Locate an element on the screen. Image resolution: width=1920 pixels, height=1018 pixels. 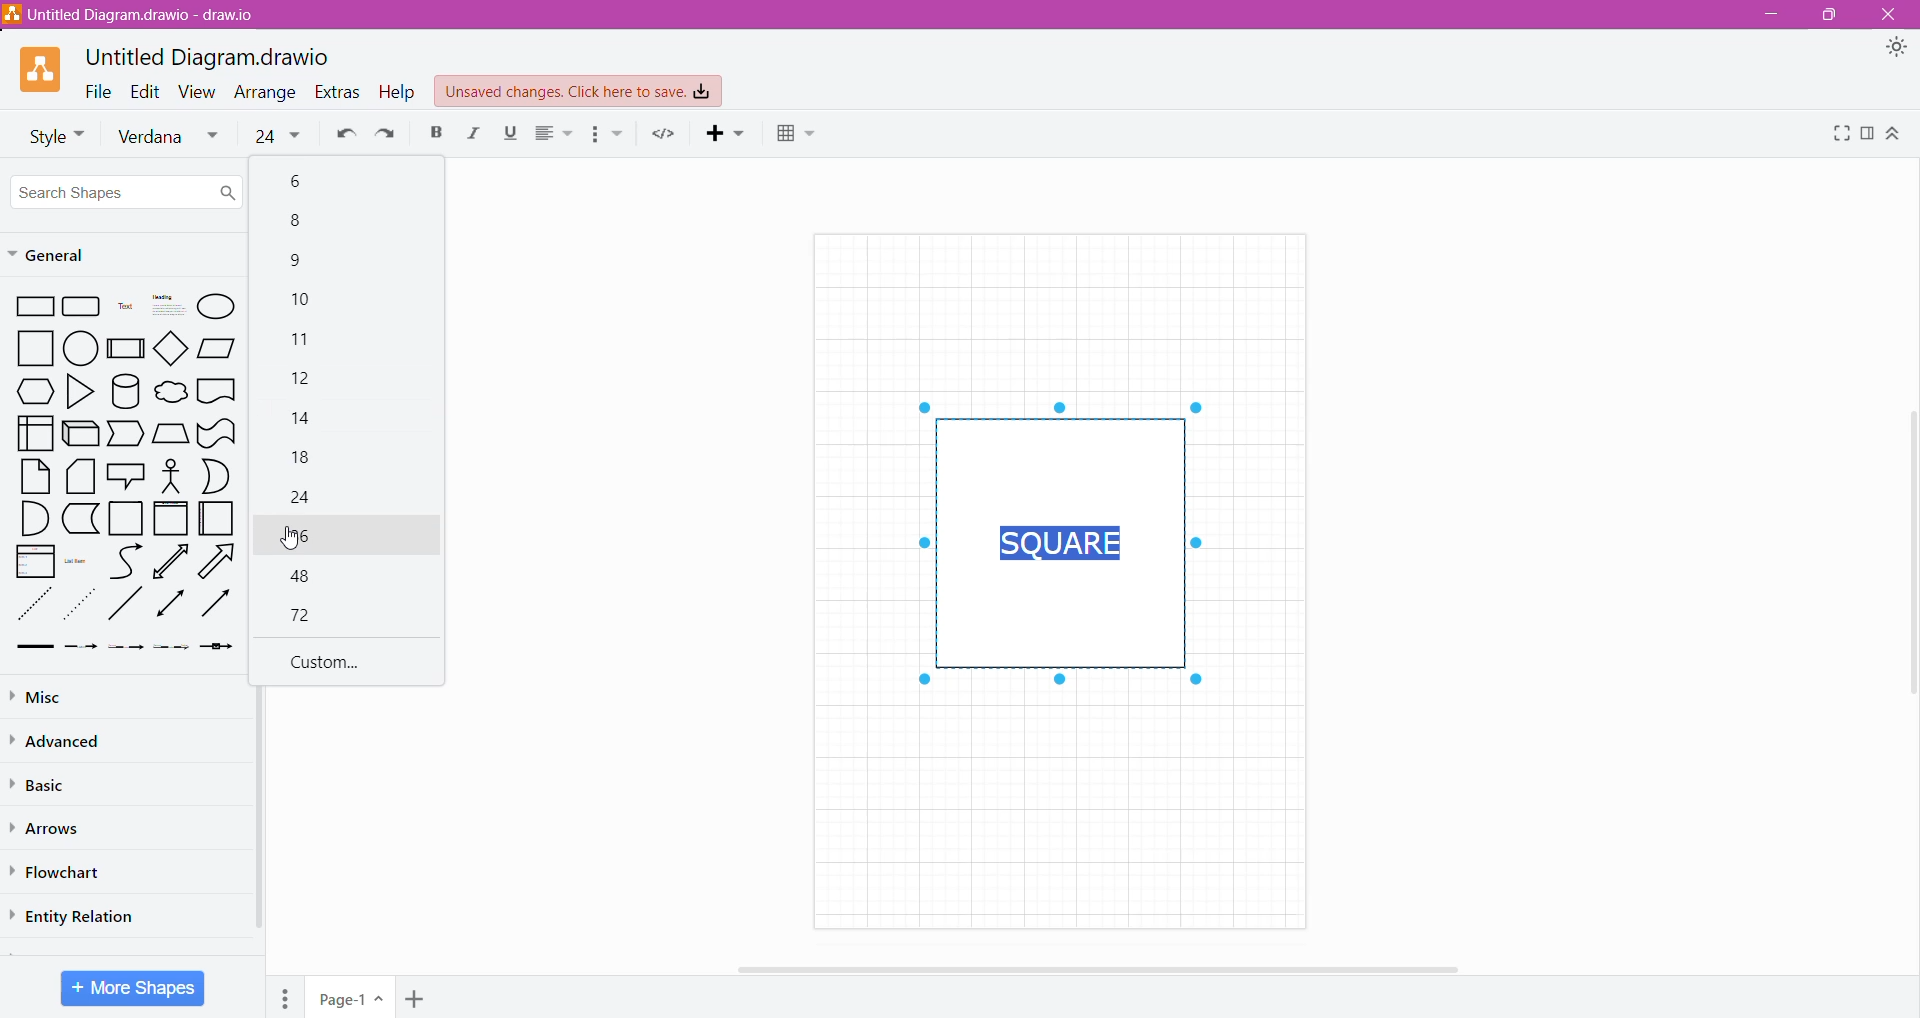
Italic is located at coordinates (475, 135).